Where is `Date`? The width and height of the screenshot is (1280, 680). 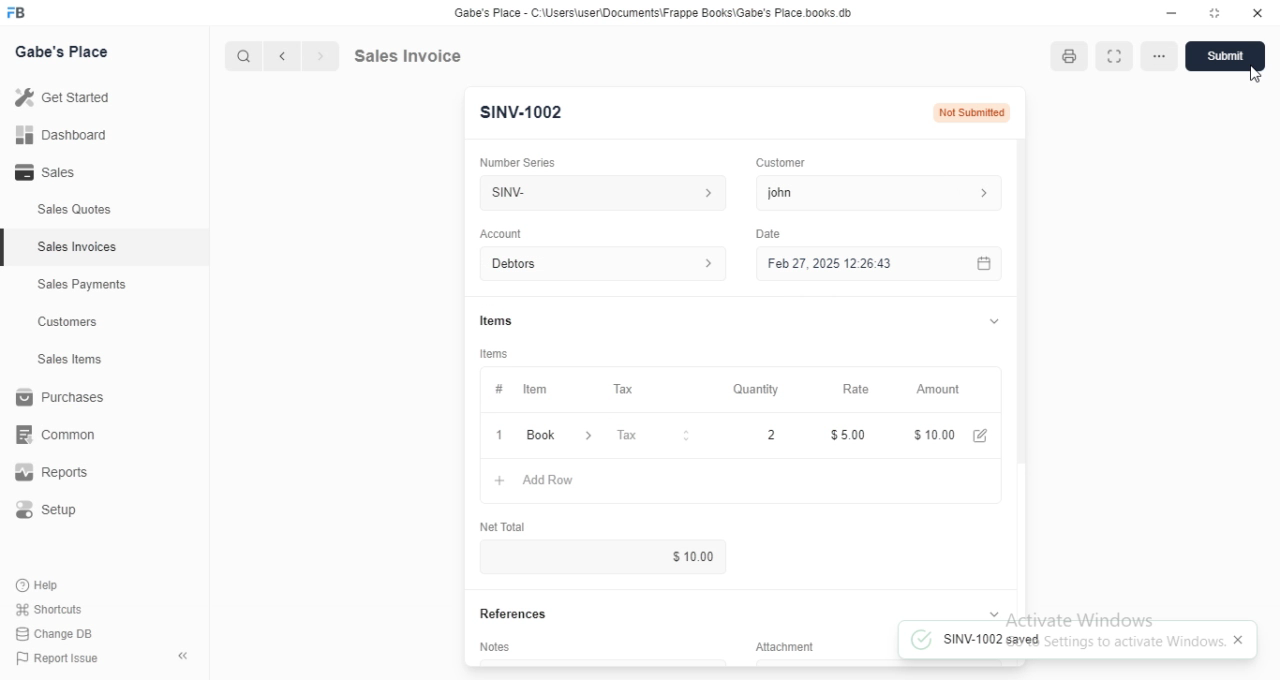 Date is located at coordinates (770, 232).